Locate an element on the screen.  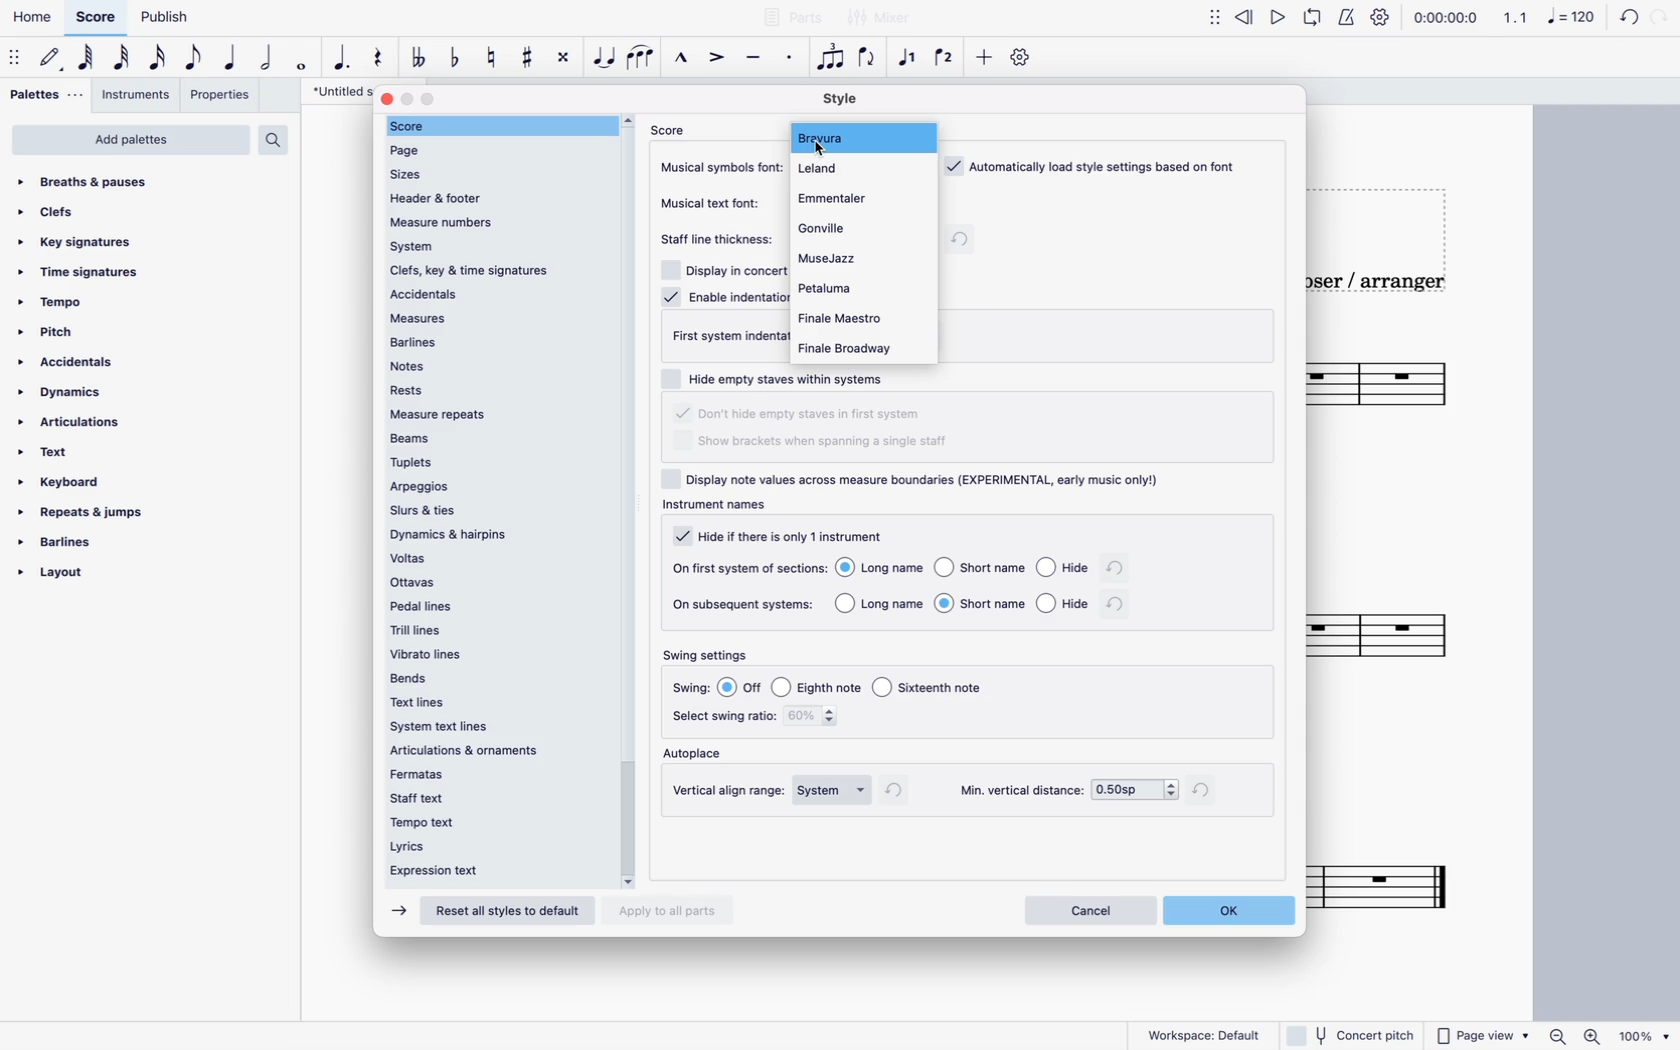
bends is located at coordinates (500, 677).